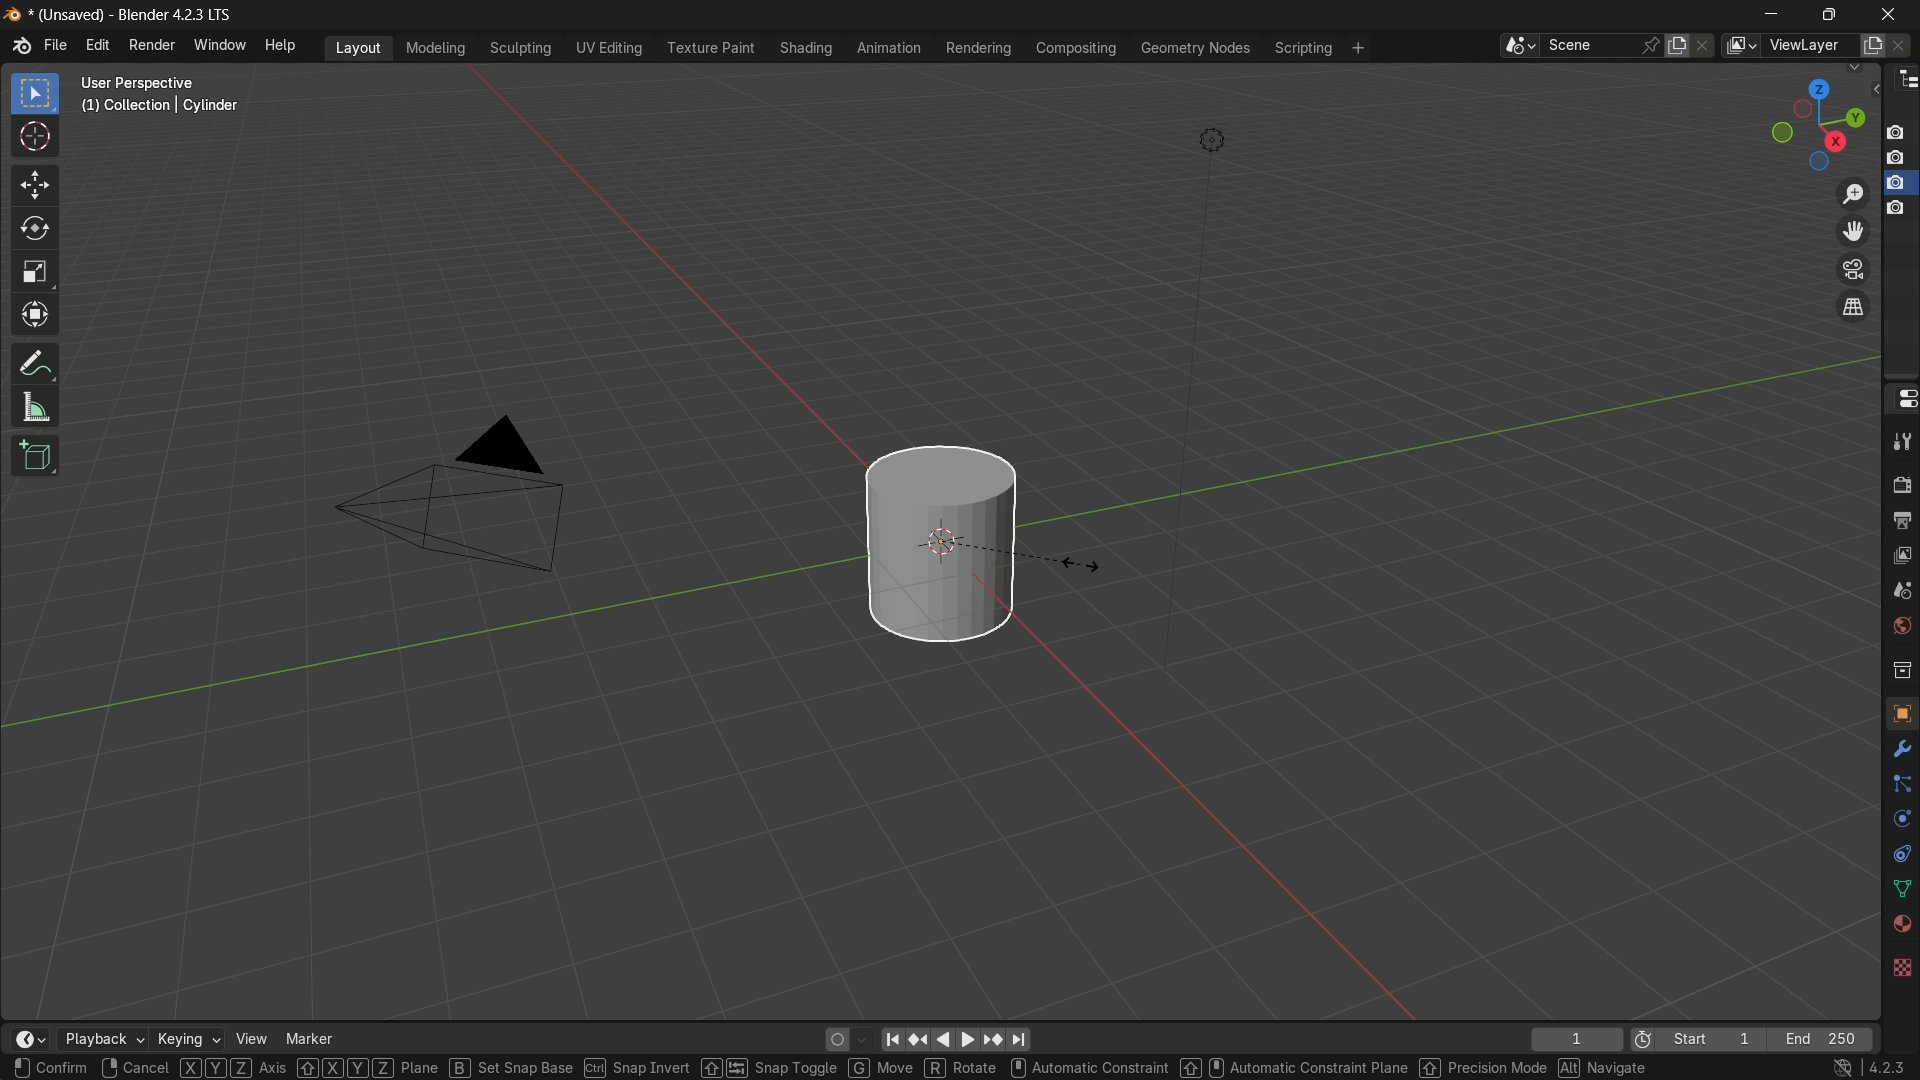 This screenshot has width=1920, height=1080. What do you see at coordinates (1898, 753) in the screenshot?
I see `tools` at bounding box center [1898, 753].